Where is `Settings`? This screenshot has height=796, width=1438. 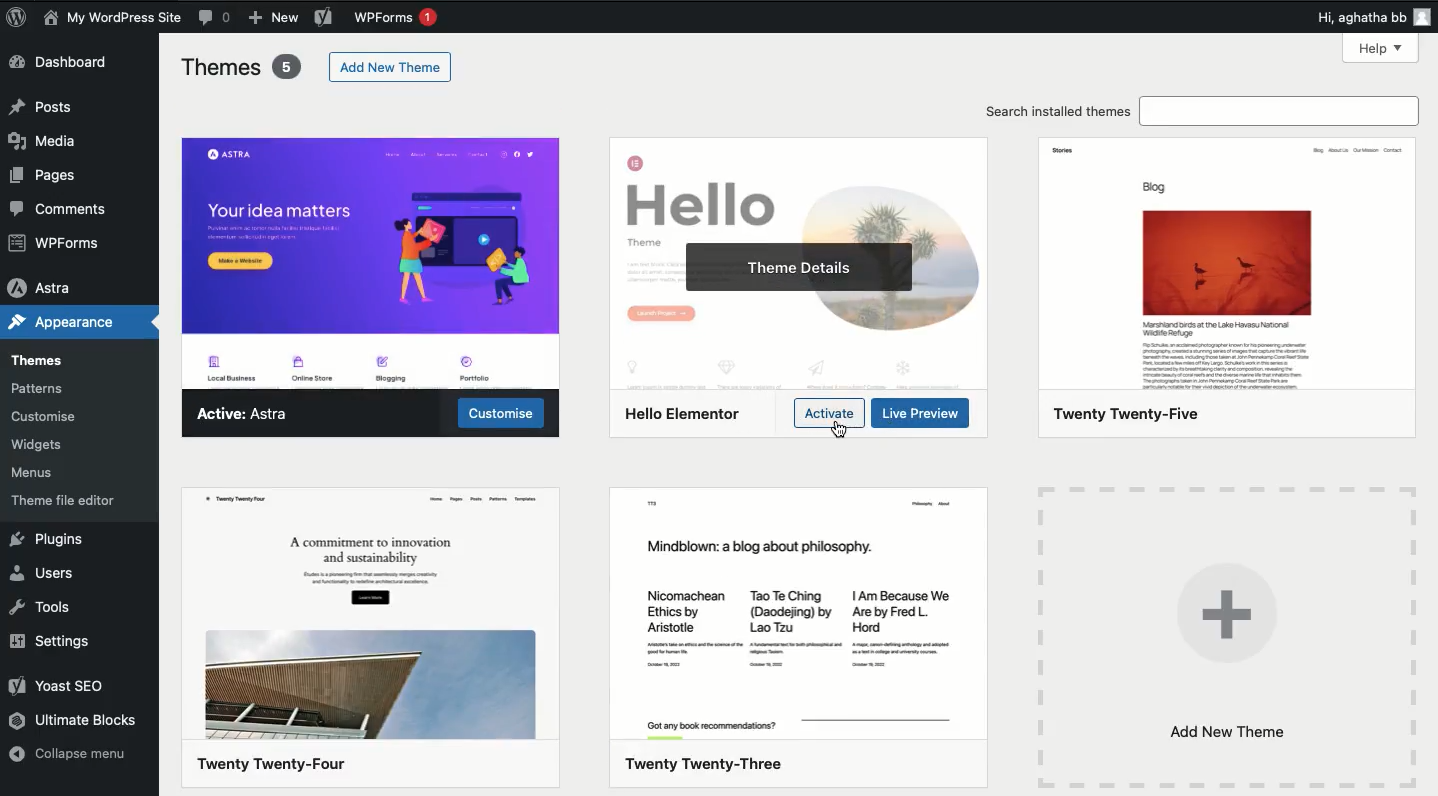 Settings is located at coordinates (57, 641).